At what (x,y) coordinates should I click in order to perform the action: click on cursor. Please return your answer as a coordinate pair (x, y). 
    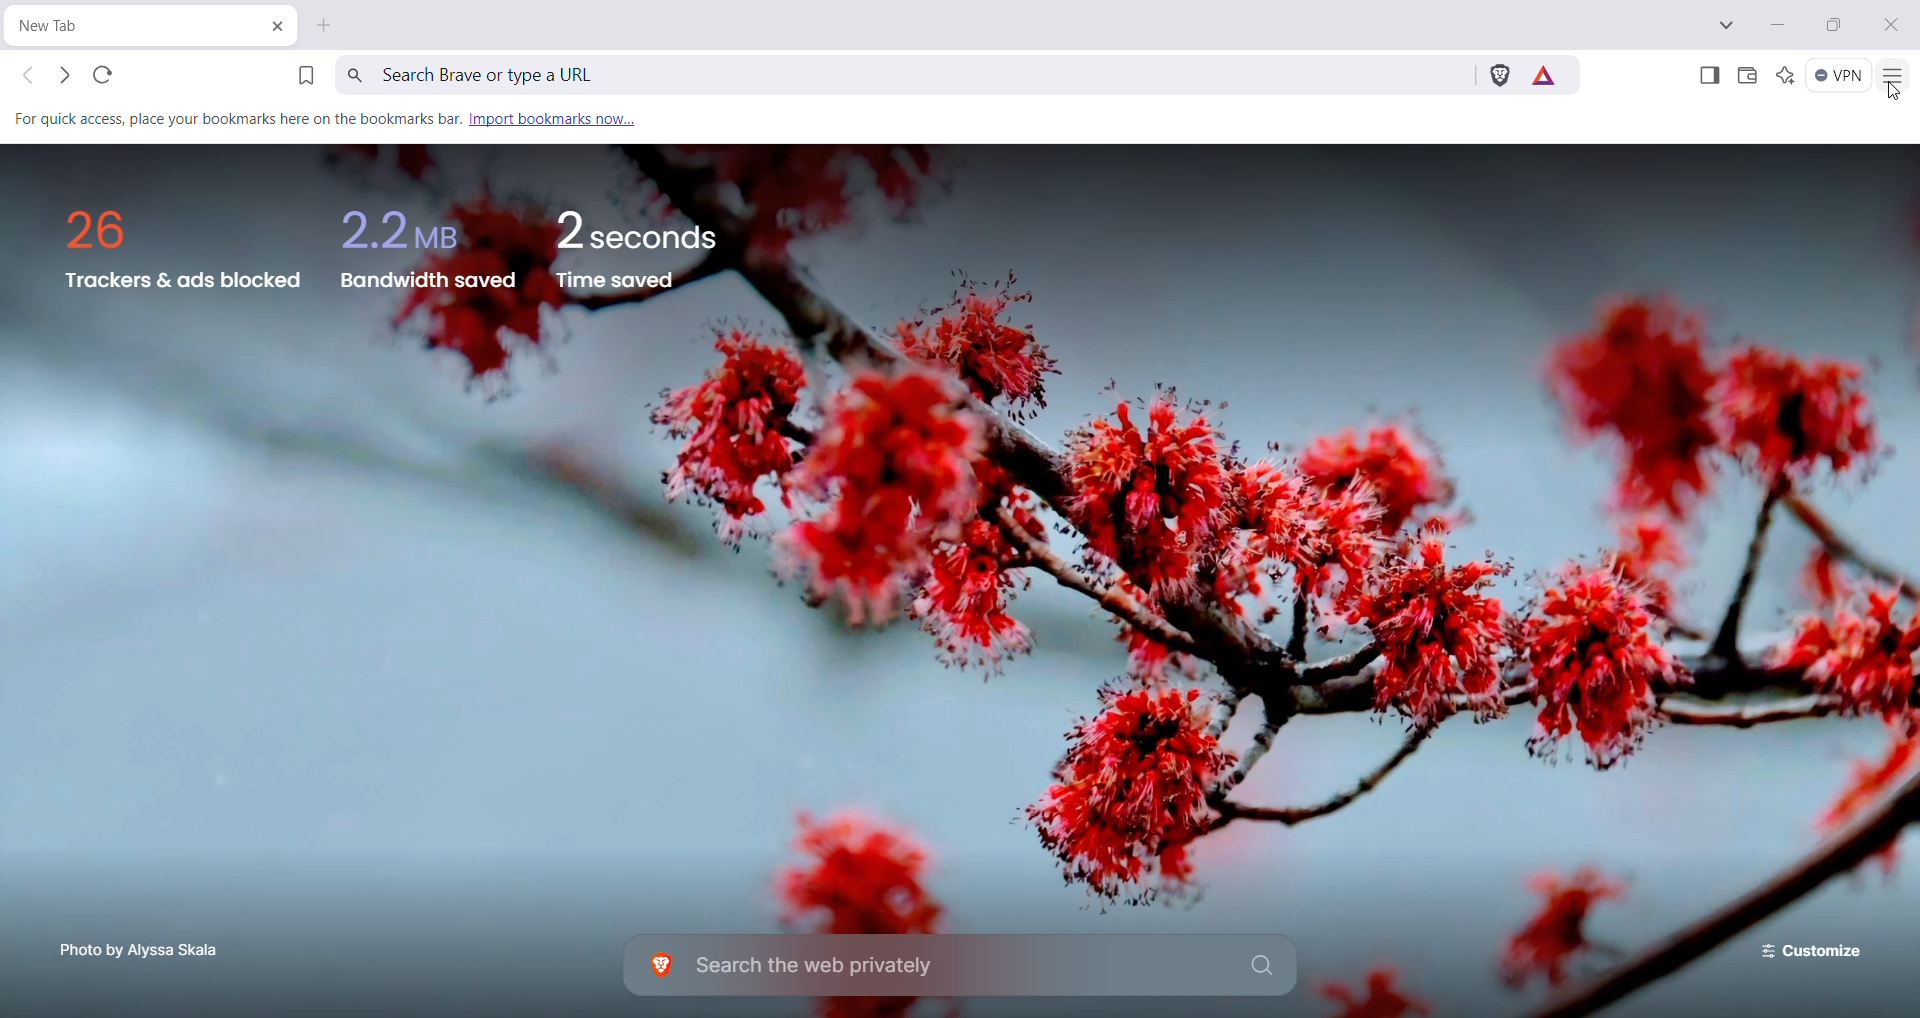
    Looking at the image, I should click on (1892, 95).